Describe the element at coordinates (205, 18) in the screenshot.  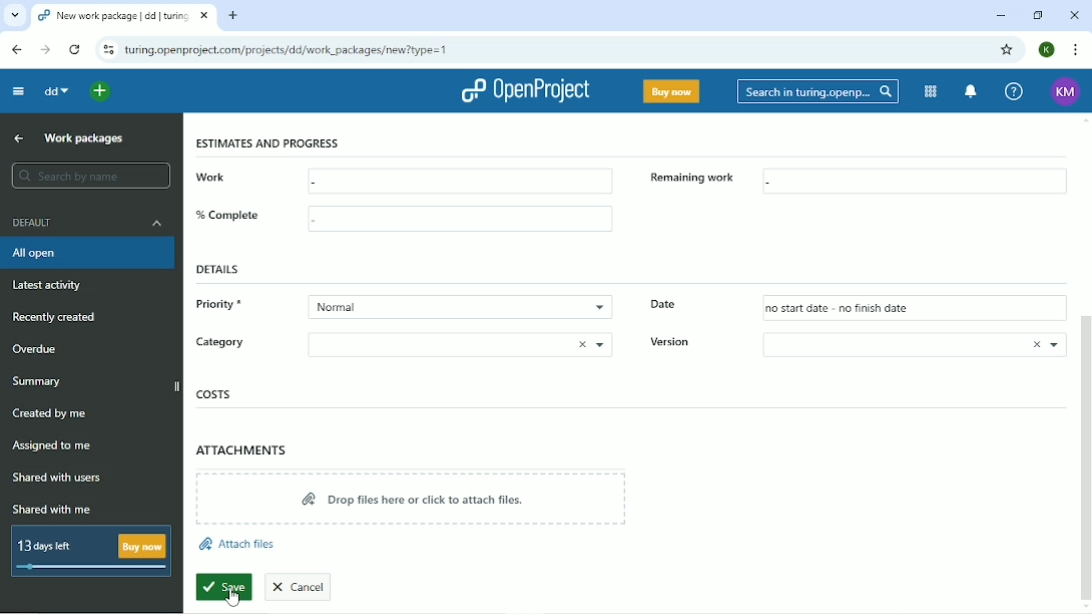
I see `close` at that location.